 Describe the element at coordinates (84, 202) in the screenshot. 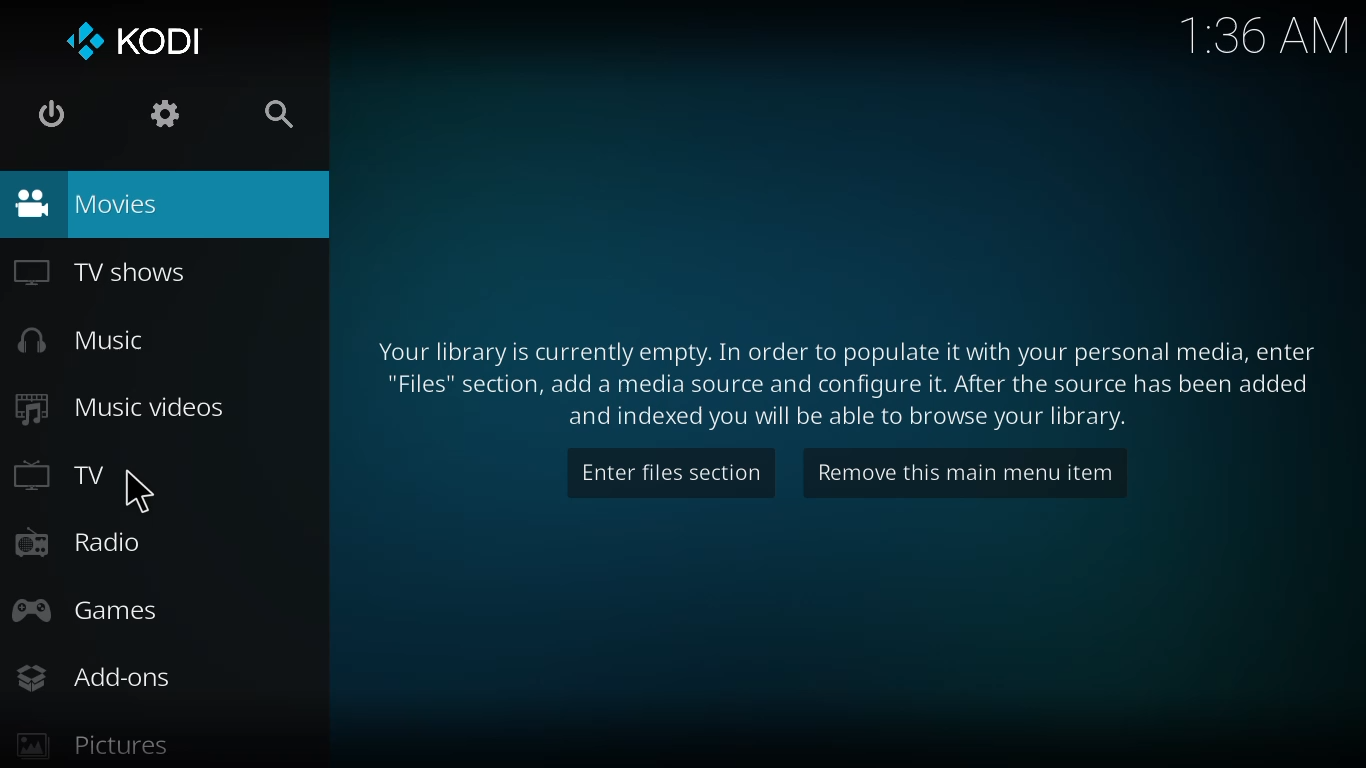

I see `movies` at that location.